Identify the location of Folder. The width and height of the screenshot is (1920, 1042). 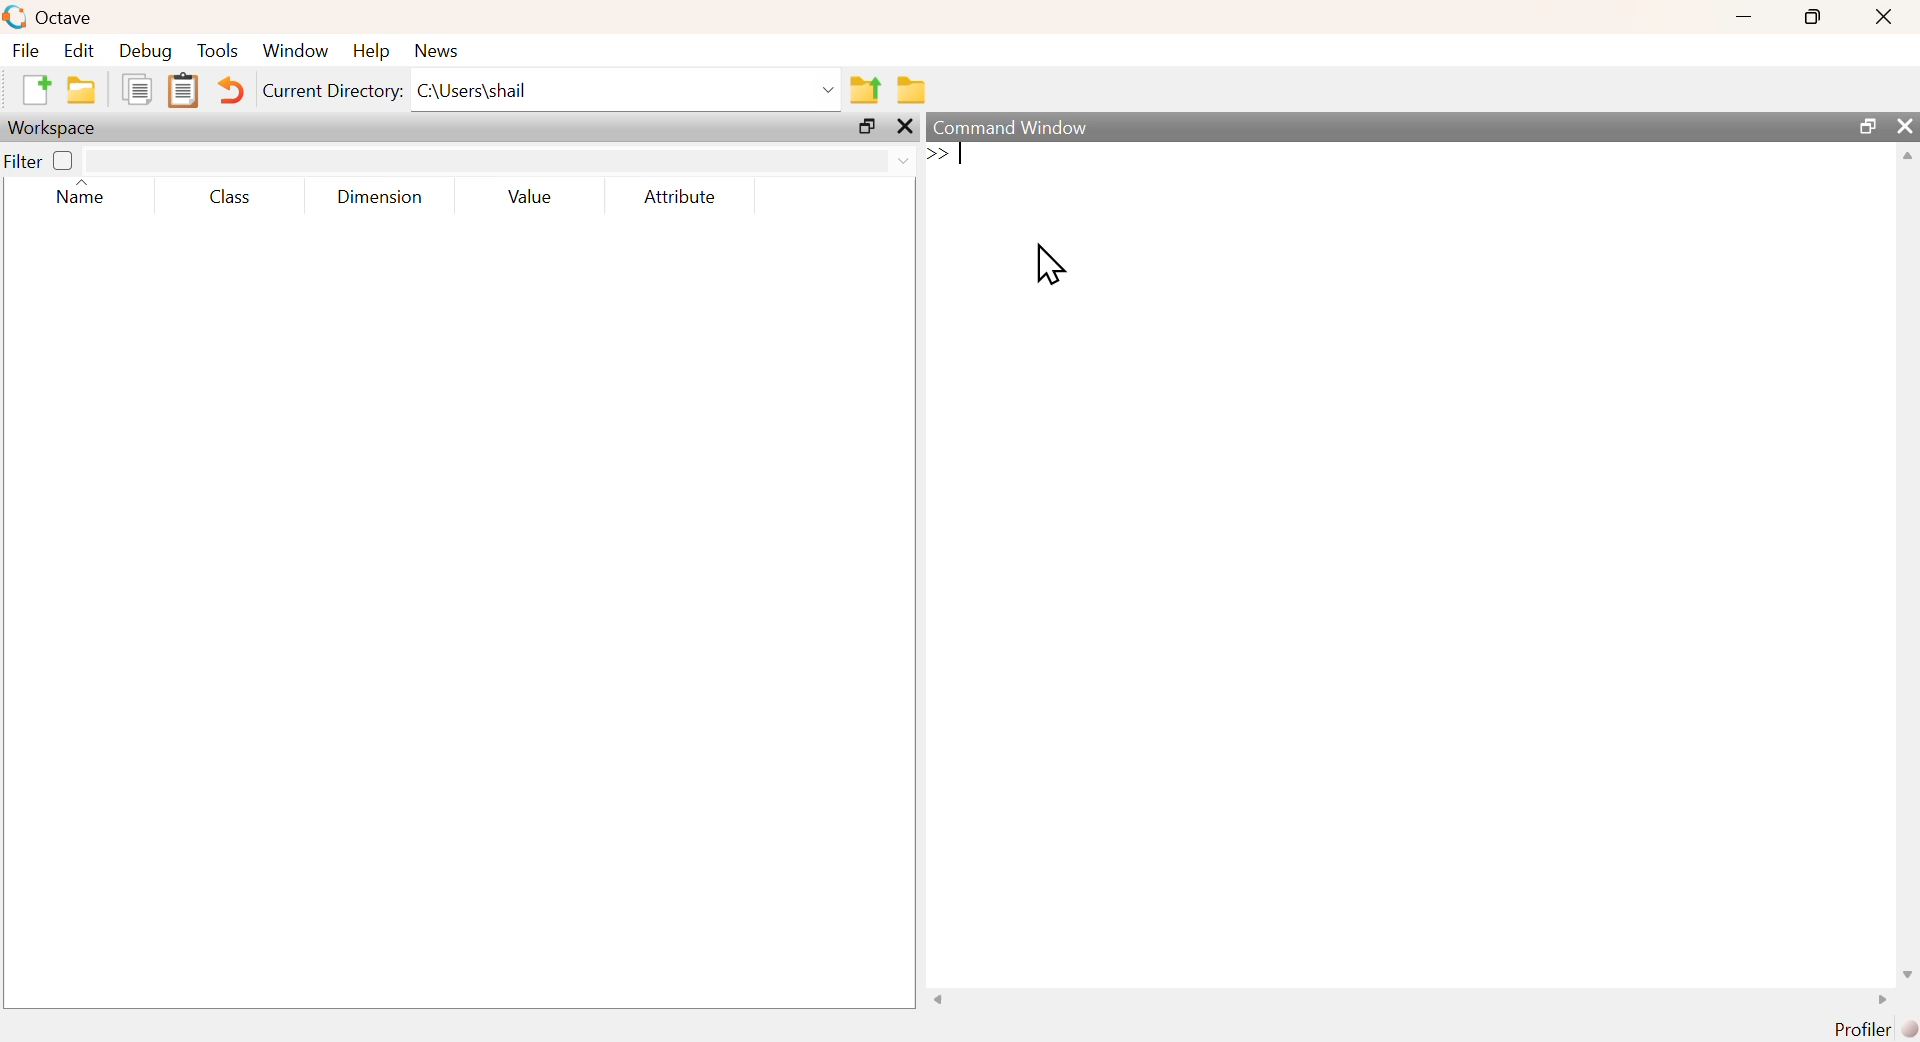
(908, 91).